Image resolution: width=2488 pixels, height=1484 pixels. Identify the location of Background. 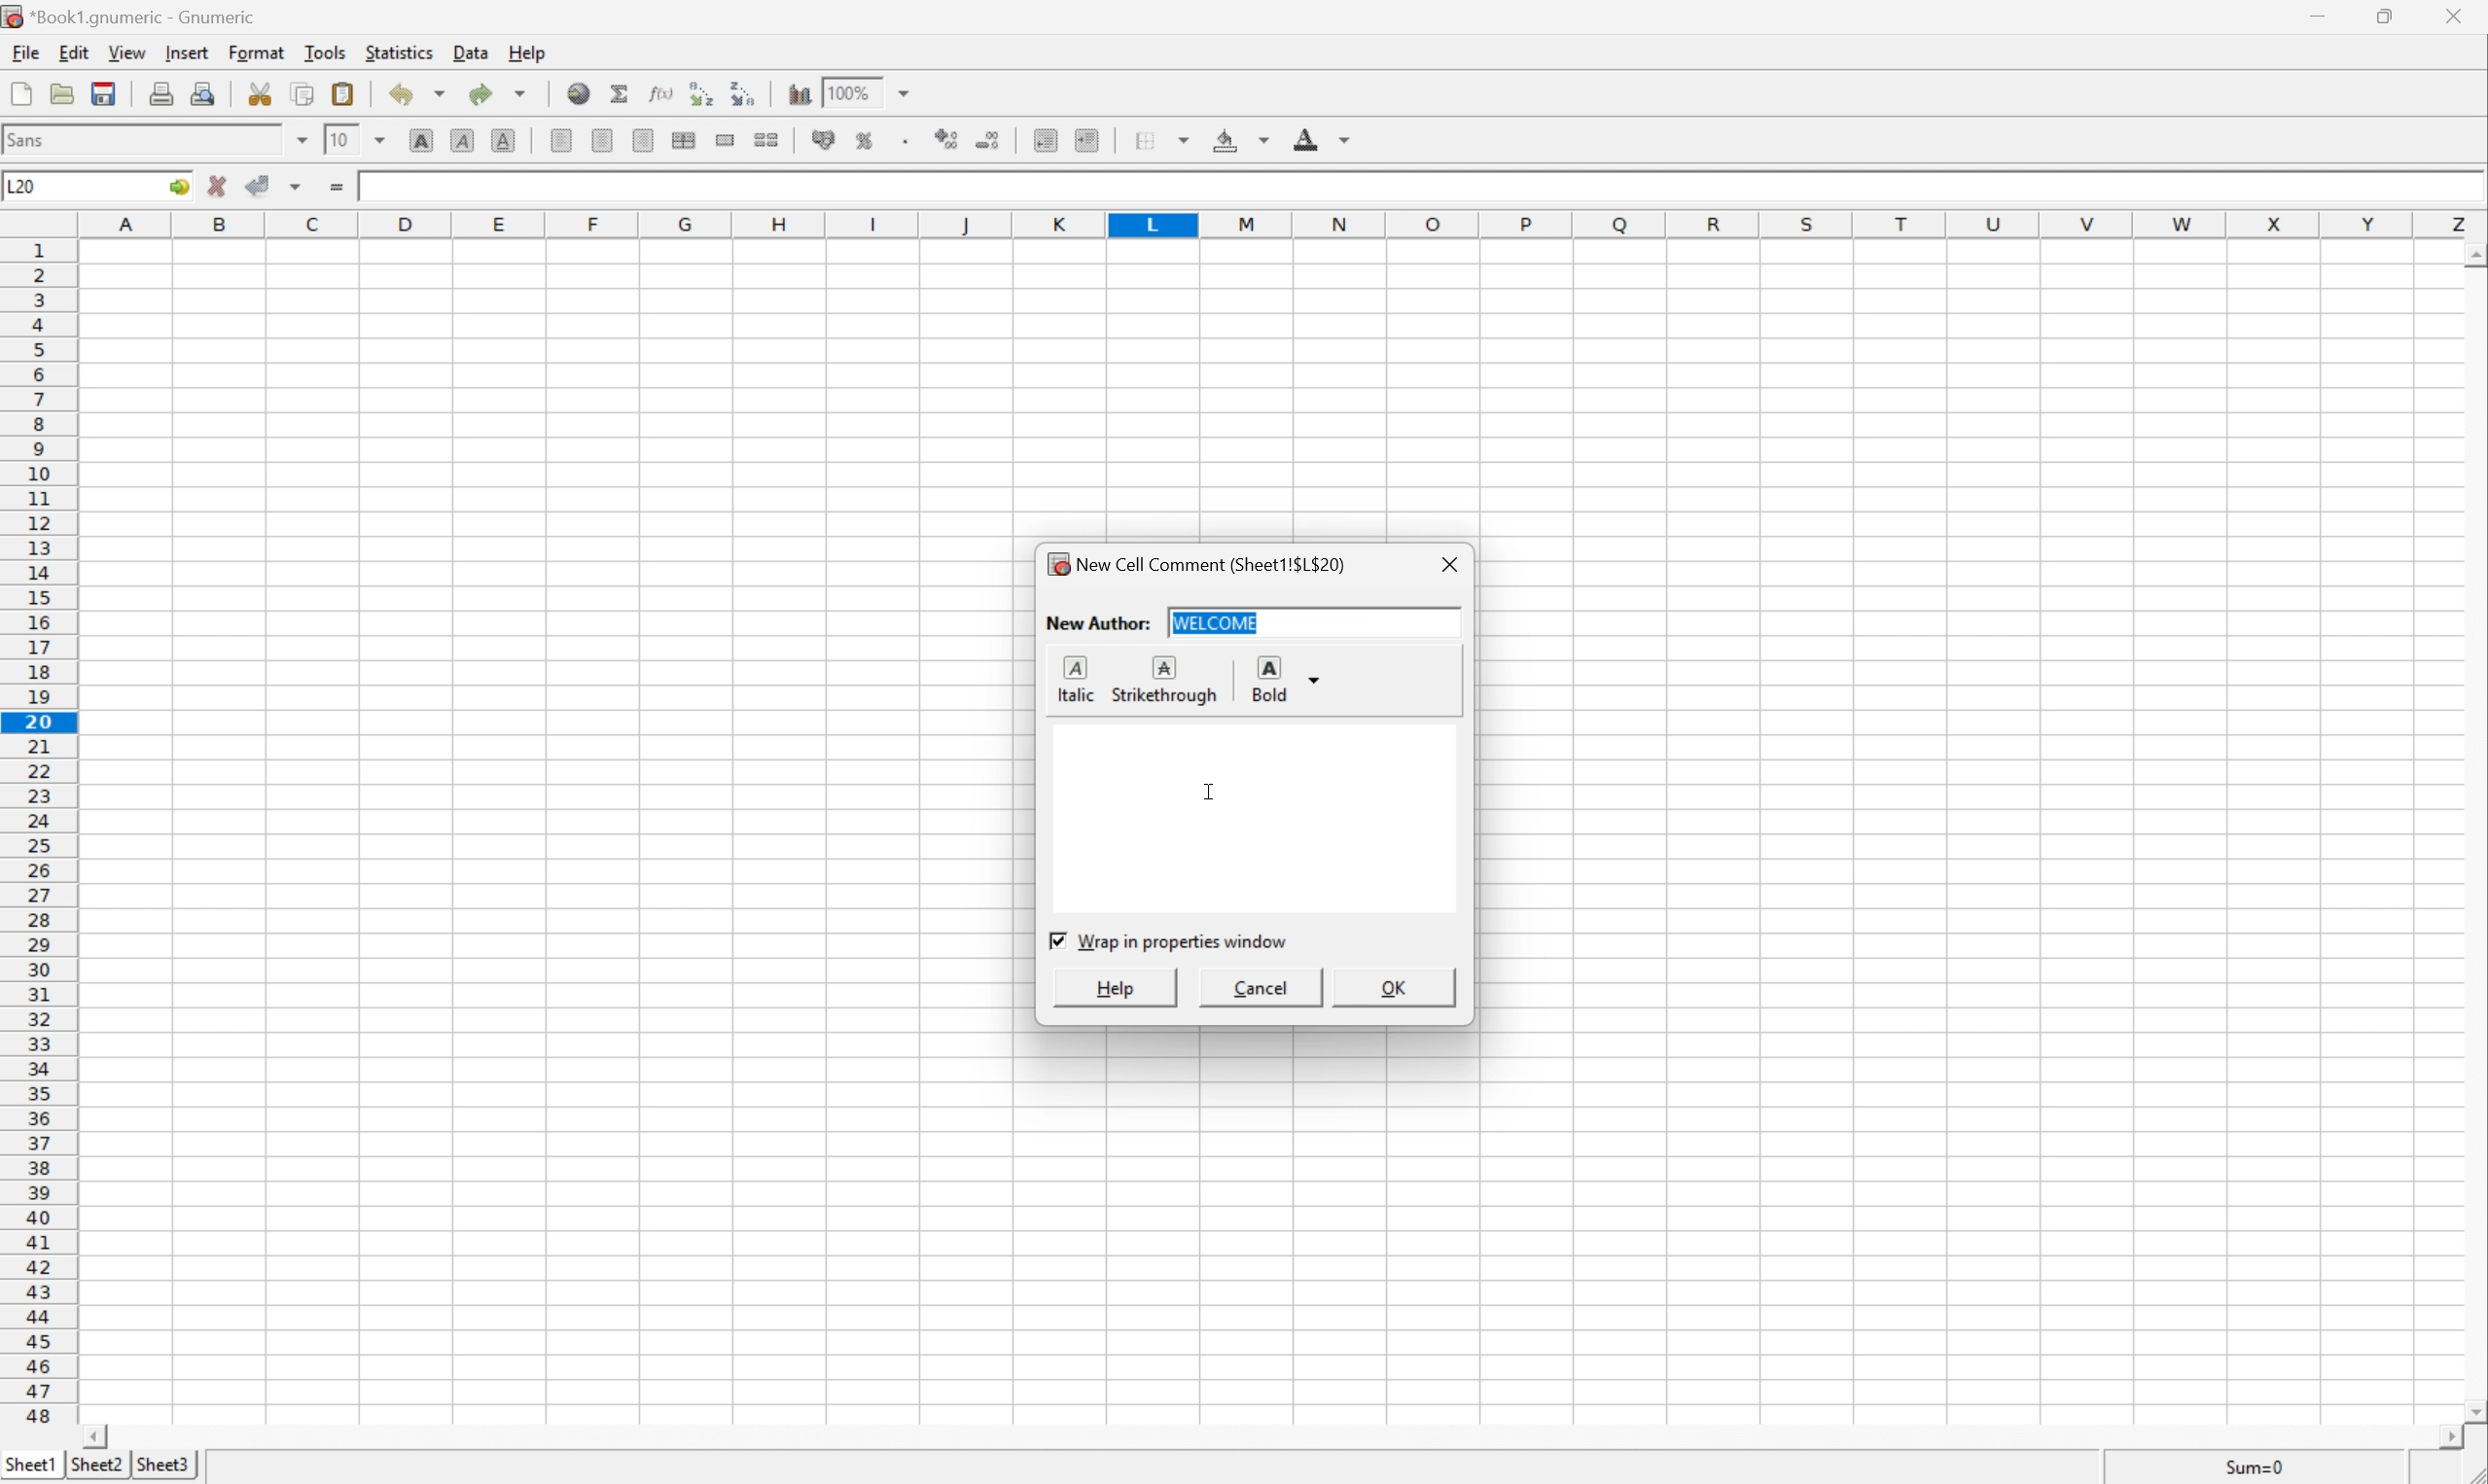
(1241, 140).